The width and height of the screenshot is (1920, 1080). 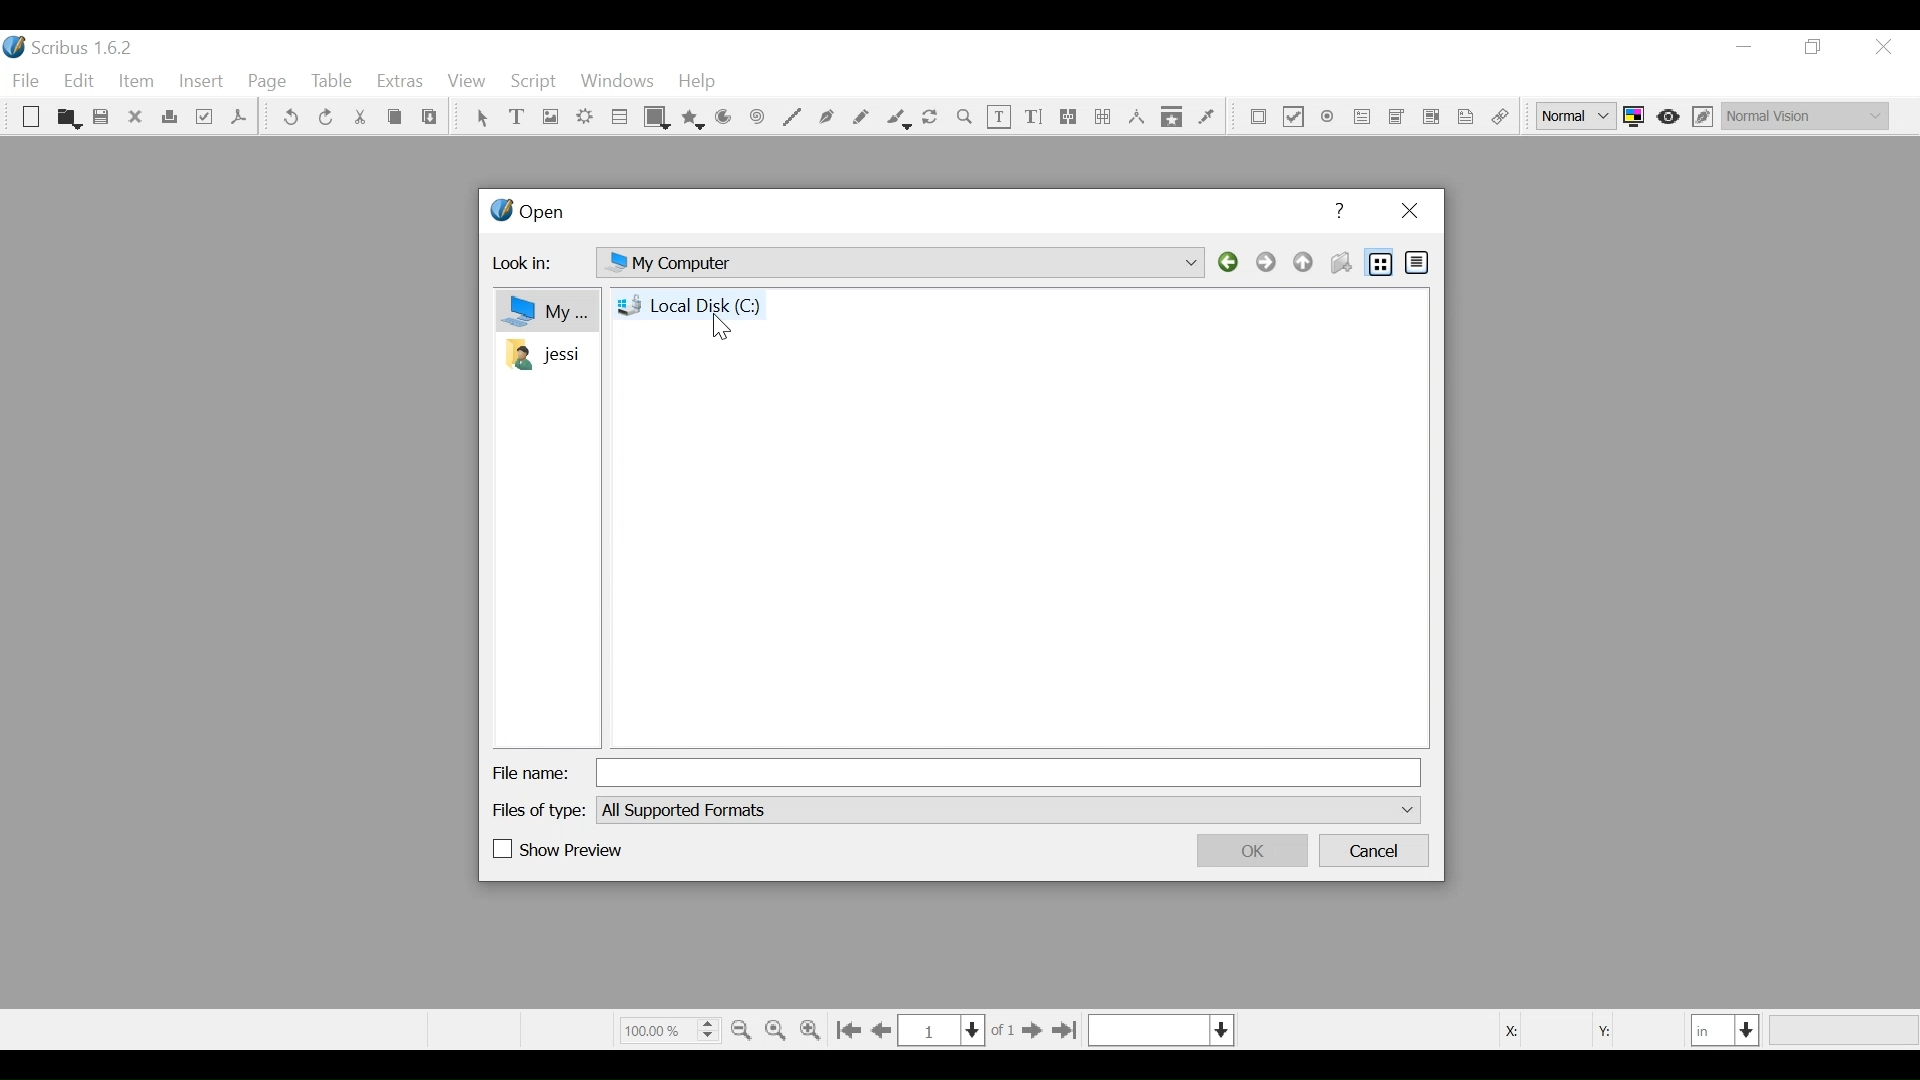 What do you see at coordinates (1815, 47) in the screenshot?
I see `Restore` at bounding box center [1815, 47].